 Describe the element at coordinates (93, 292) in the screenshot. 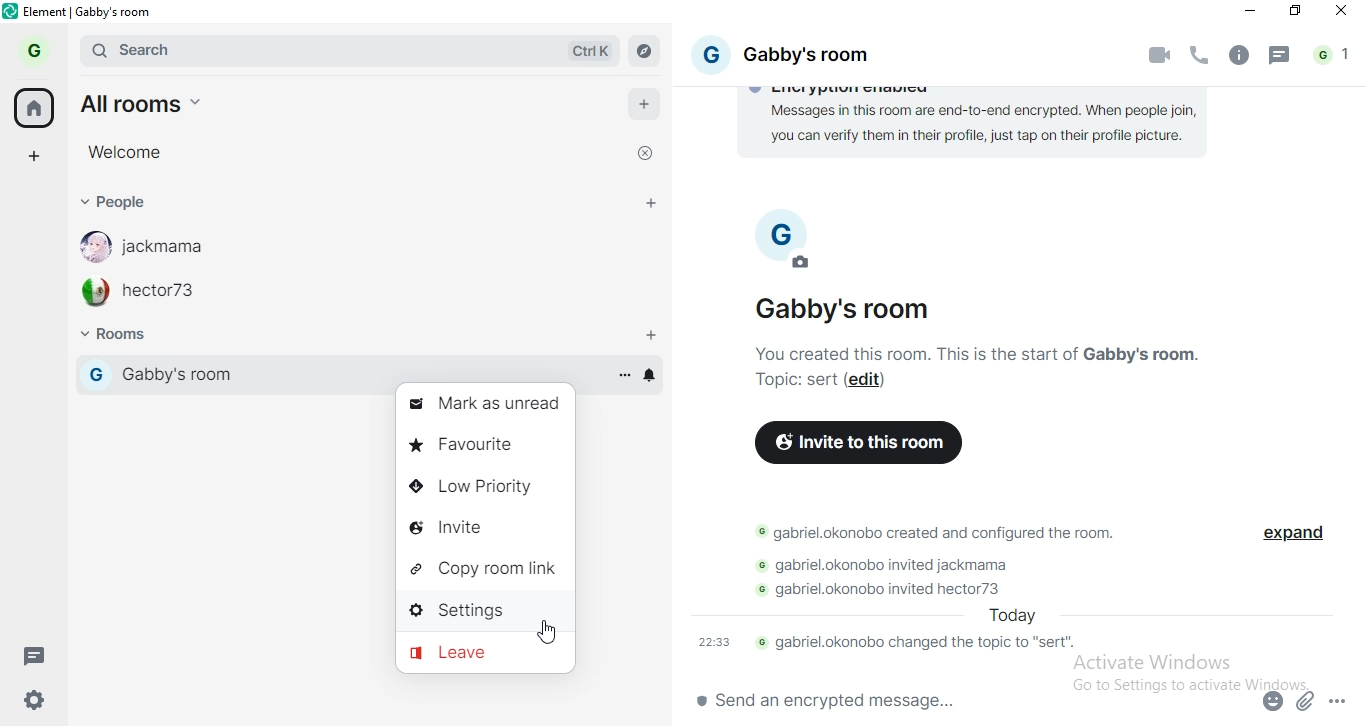

I see `Profile image` at that location.